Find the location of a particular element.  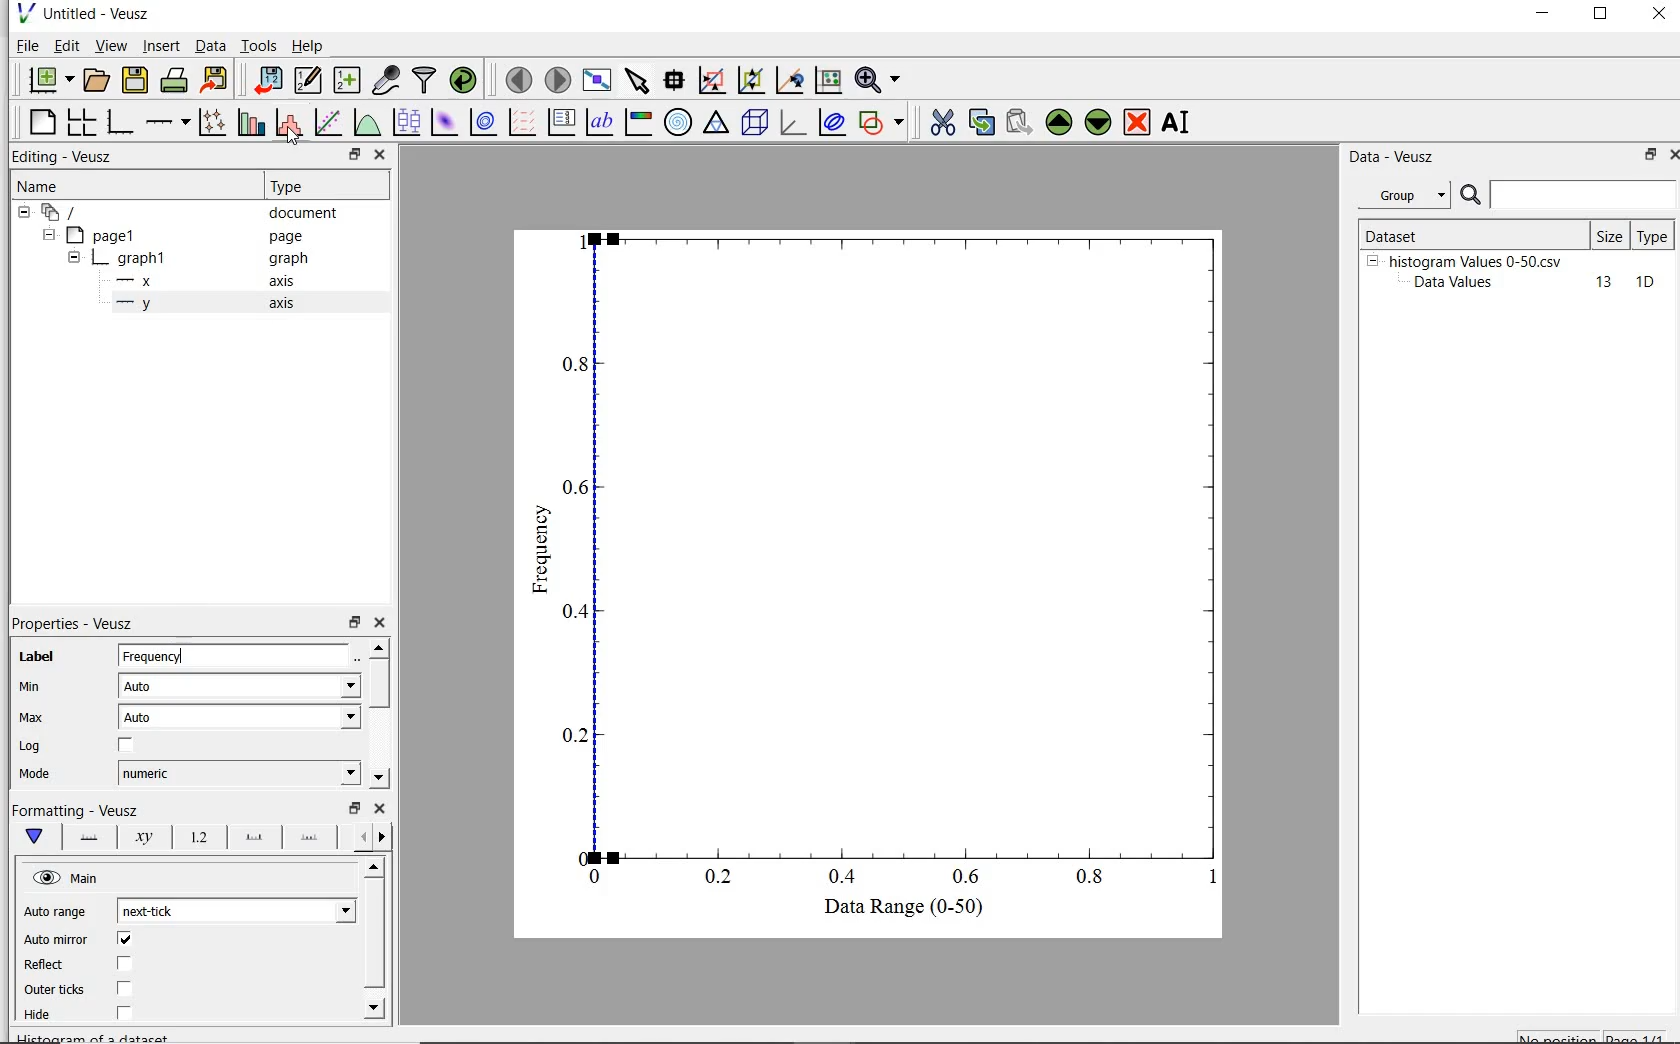

move to previous page is located at coordinates (518, 80).